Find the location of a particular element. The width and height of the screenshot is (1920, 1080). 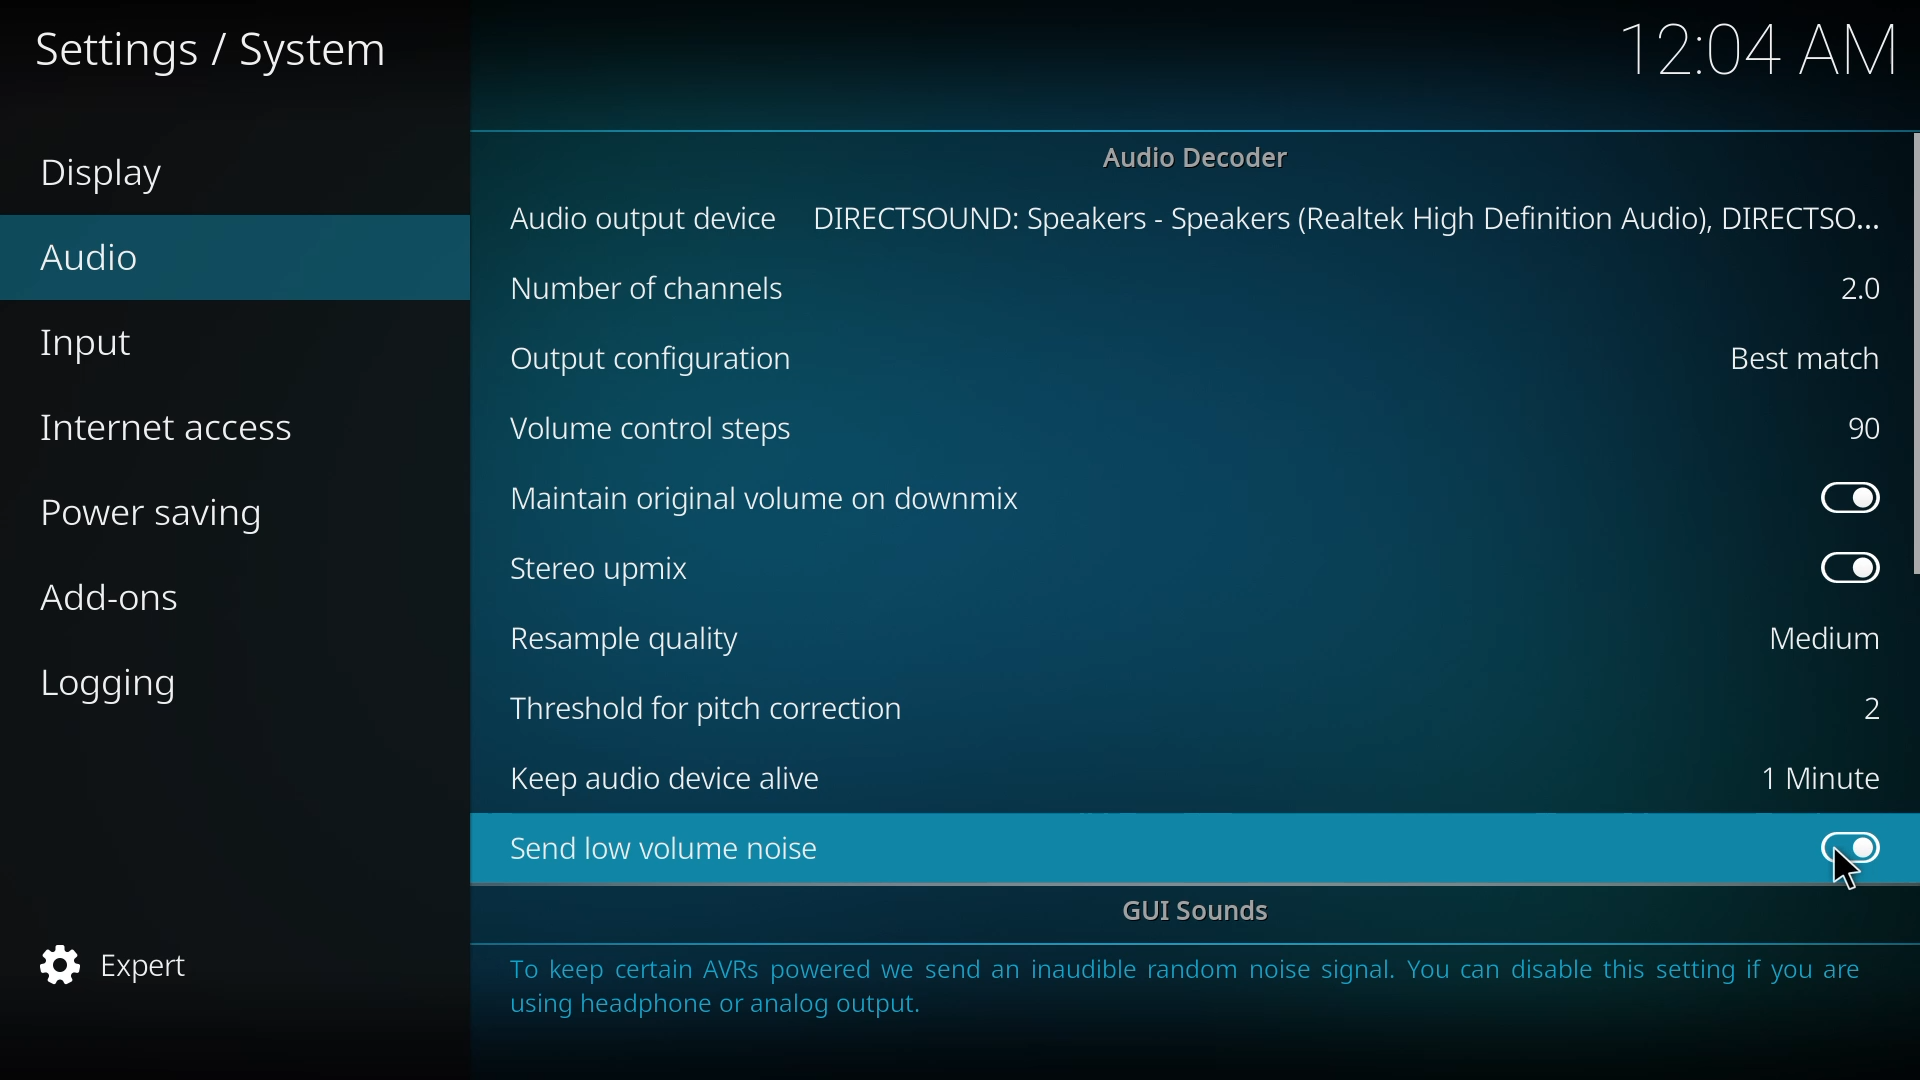

1 is located at coordinates (1819, 778).